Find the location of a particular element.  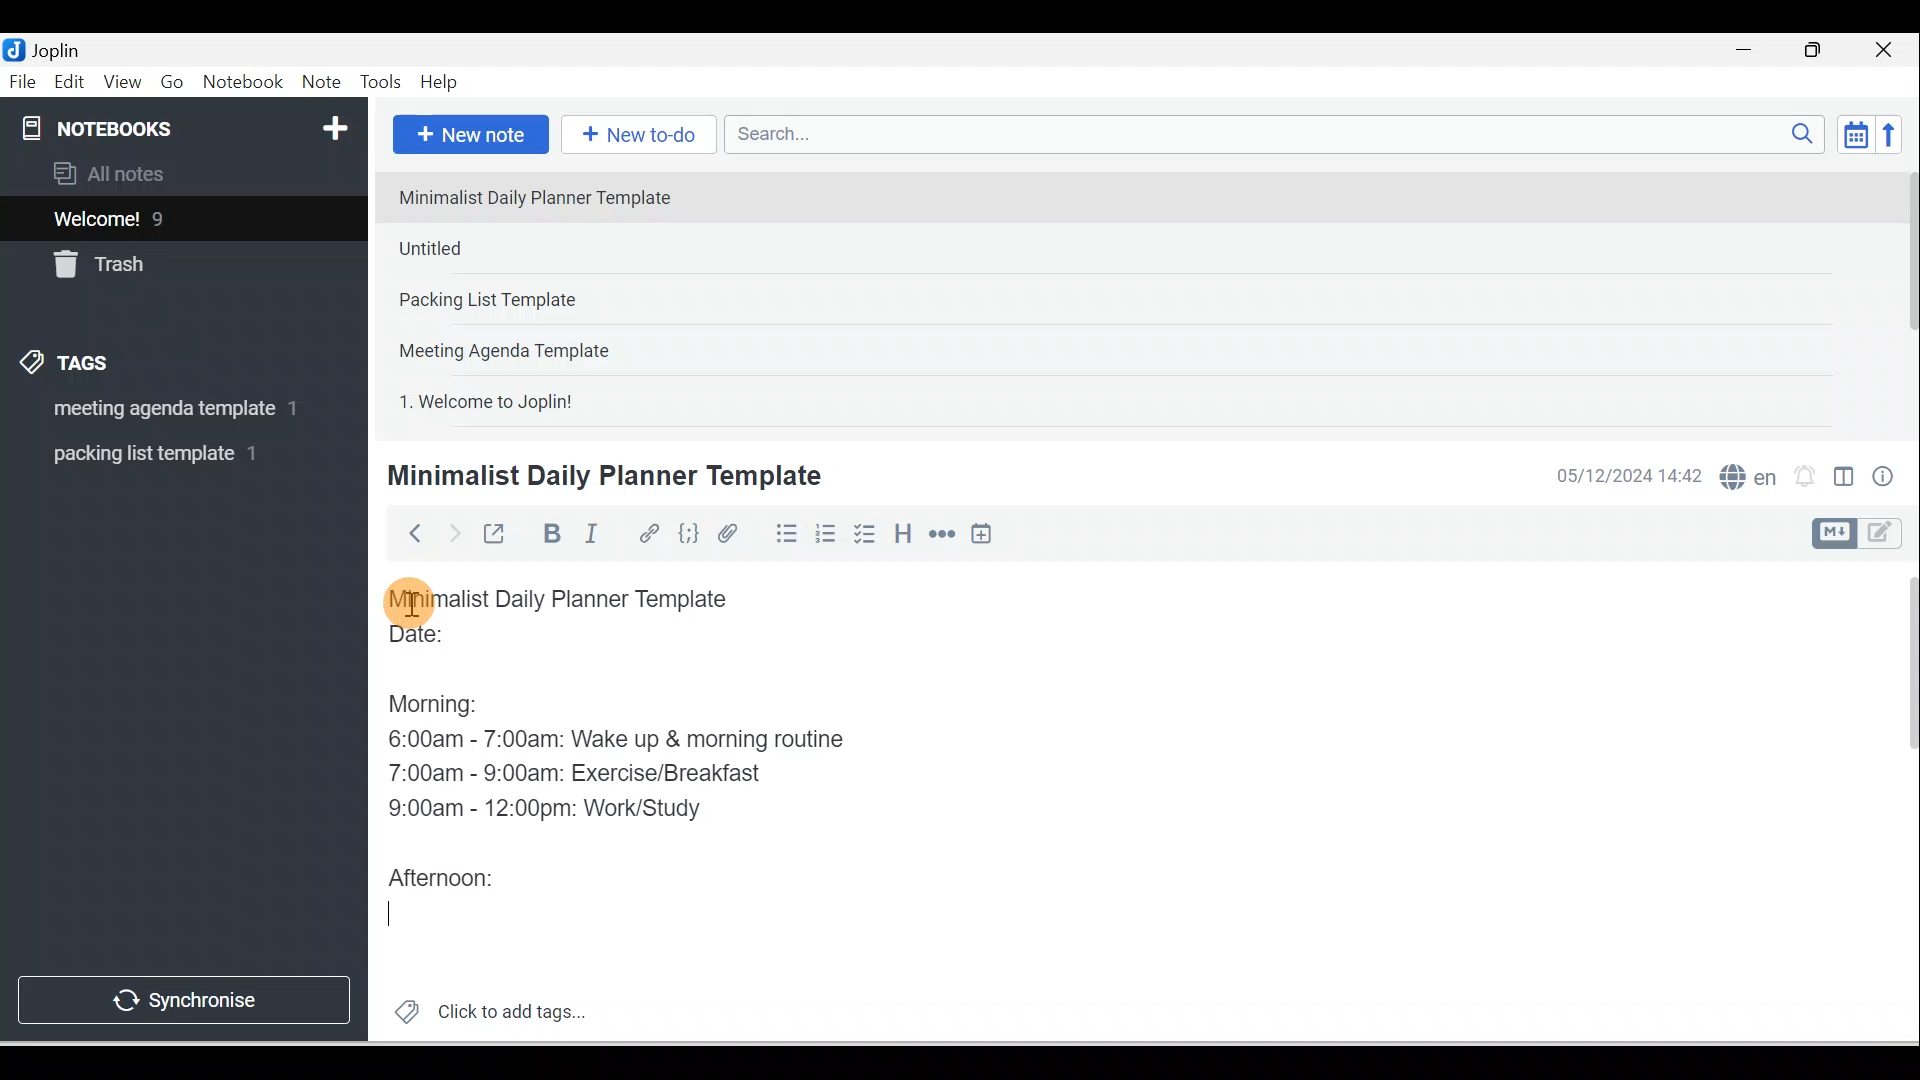

Hyperlink is located at coordinates (647, 535).